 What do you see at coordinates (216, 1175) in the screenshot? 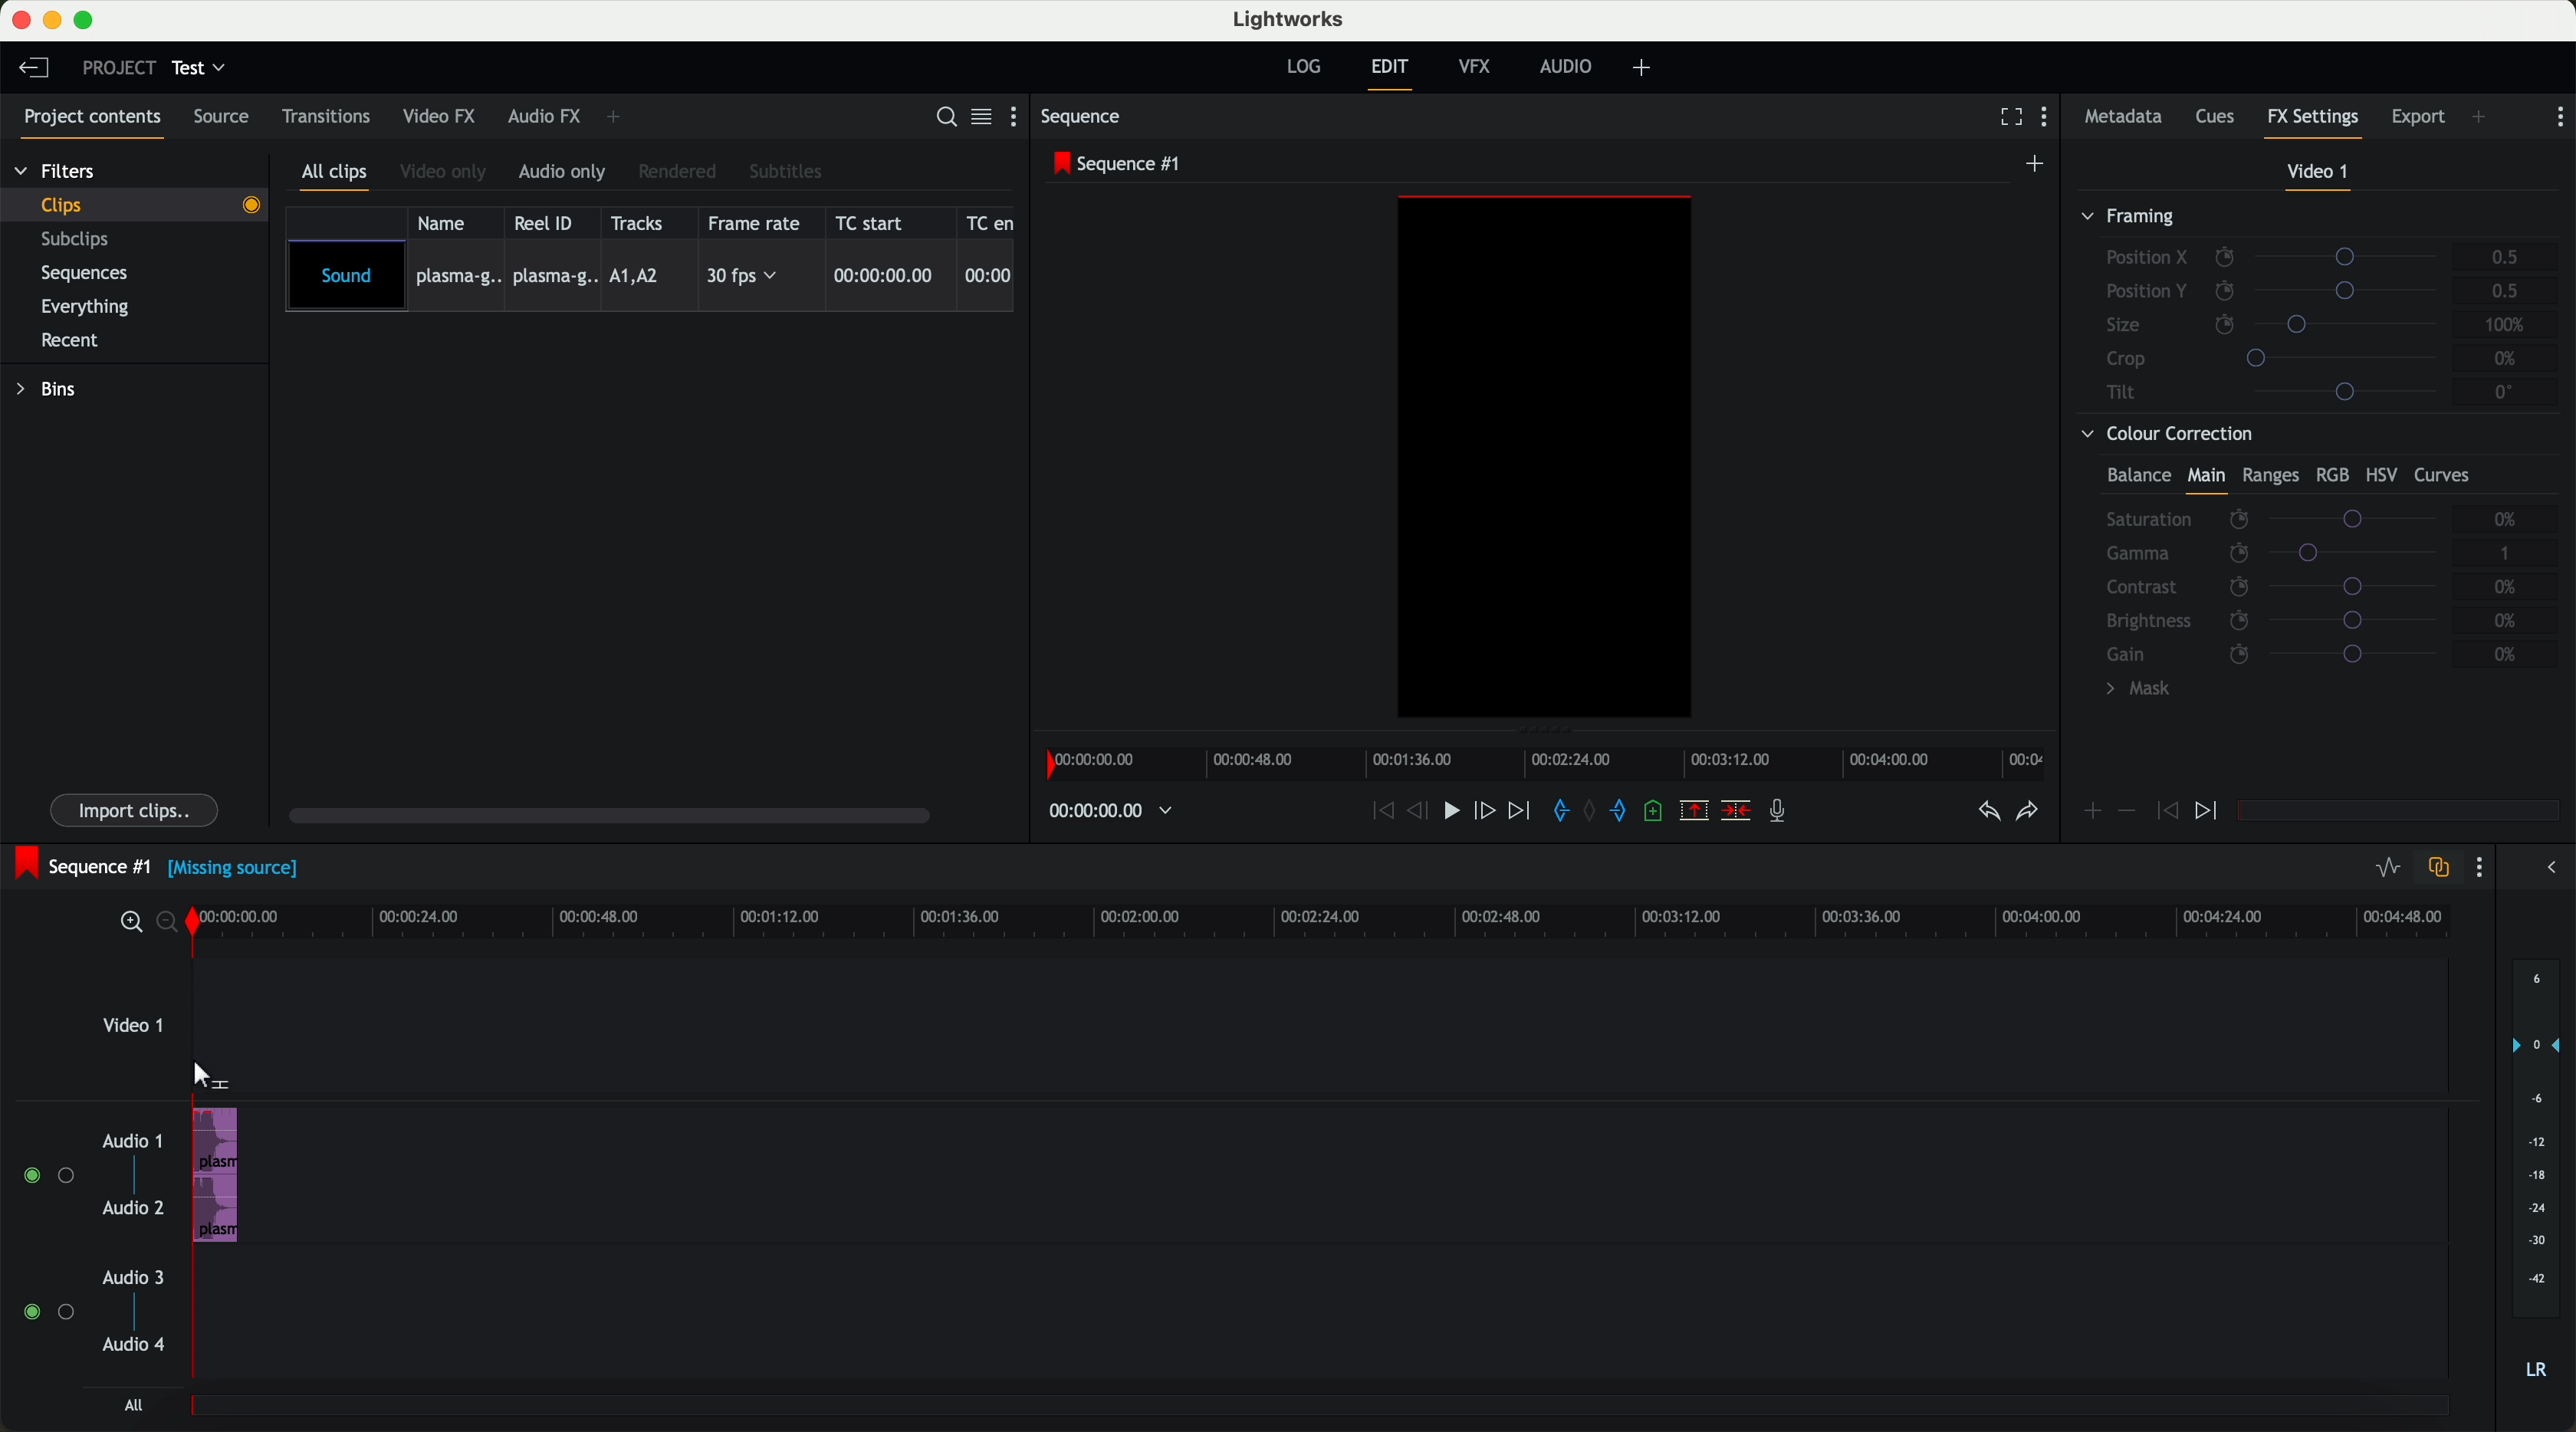
I see `audio` at bounding box center [216, 1175].